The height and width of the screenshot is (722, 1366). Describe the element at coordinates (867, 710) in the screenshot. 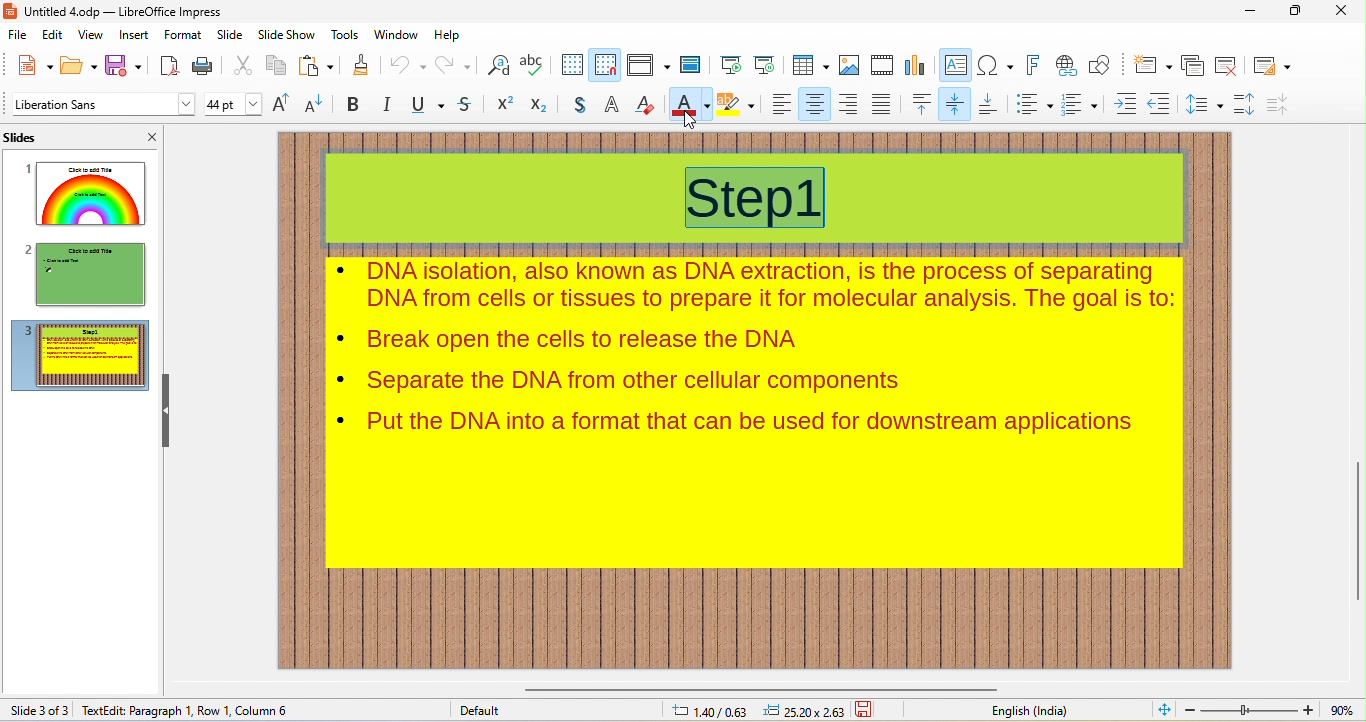

I see `save` at that location.